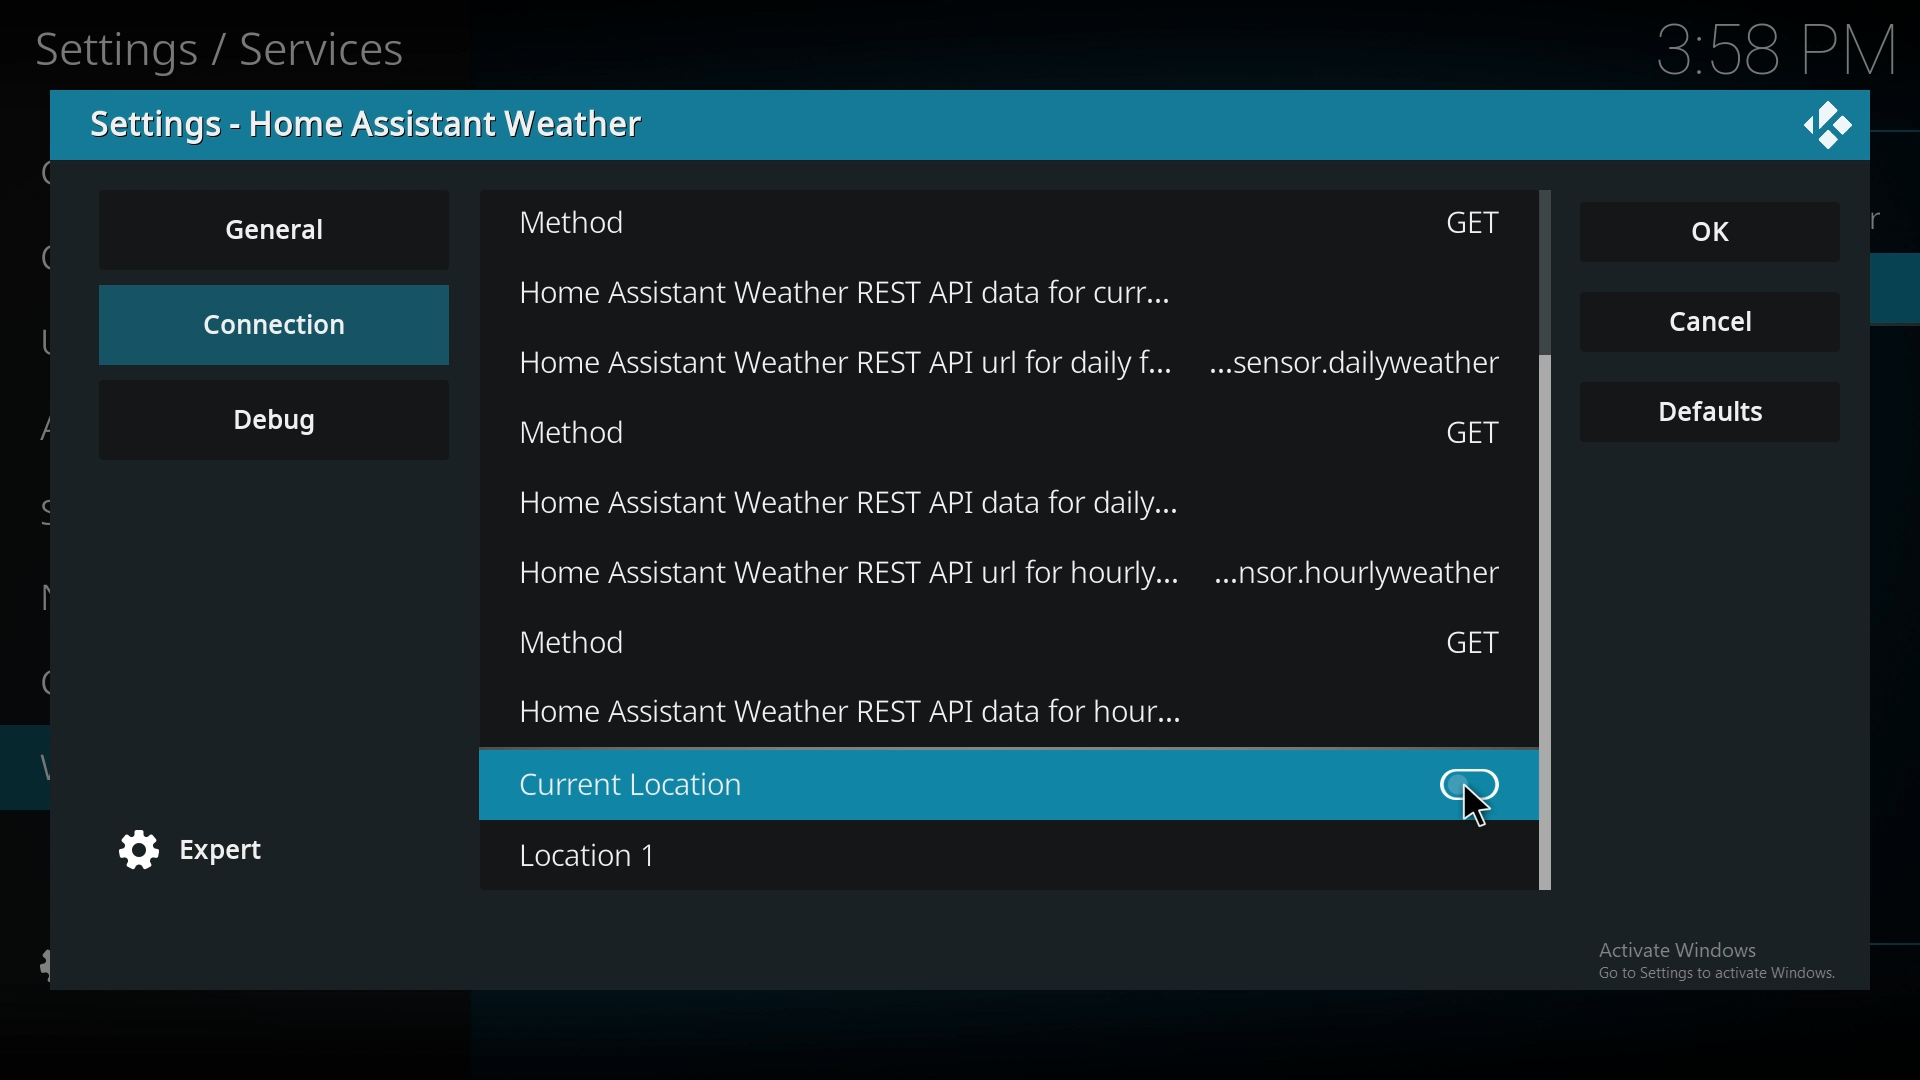 This screenshot has width=1920, height=1080. Describe the element at coordinates (961, 577) in the screenshot. I see `home assistant weather rest api url for hourly` at that location.